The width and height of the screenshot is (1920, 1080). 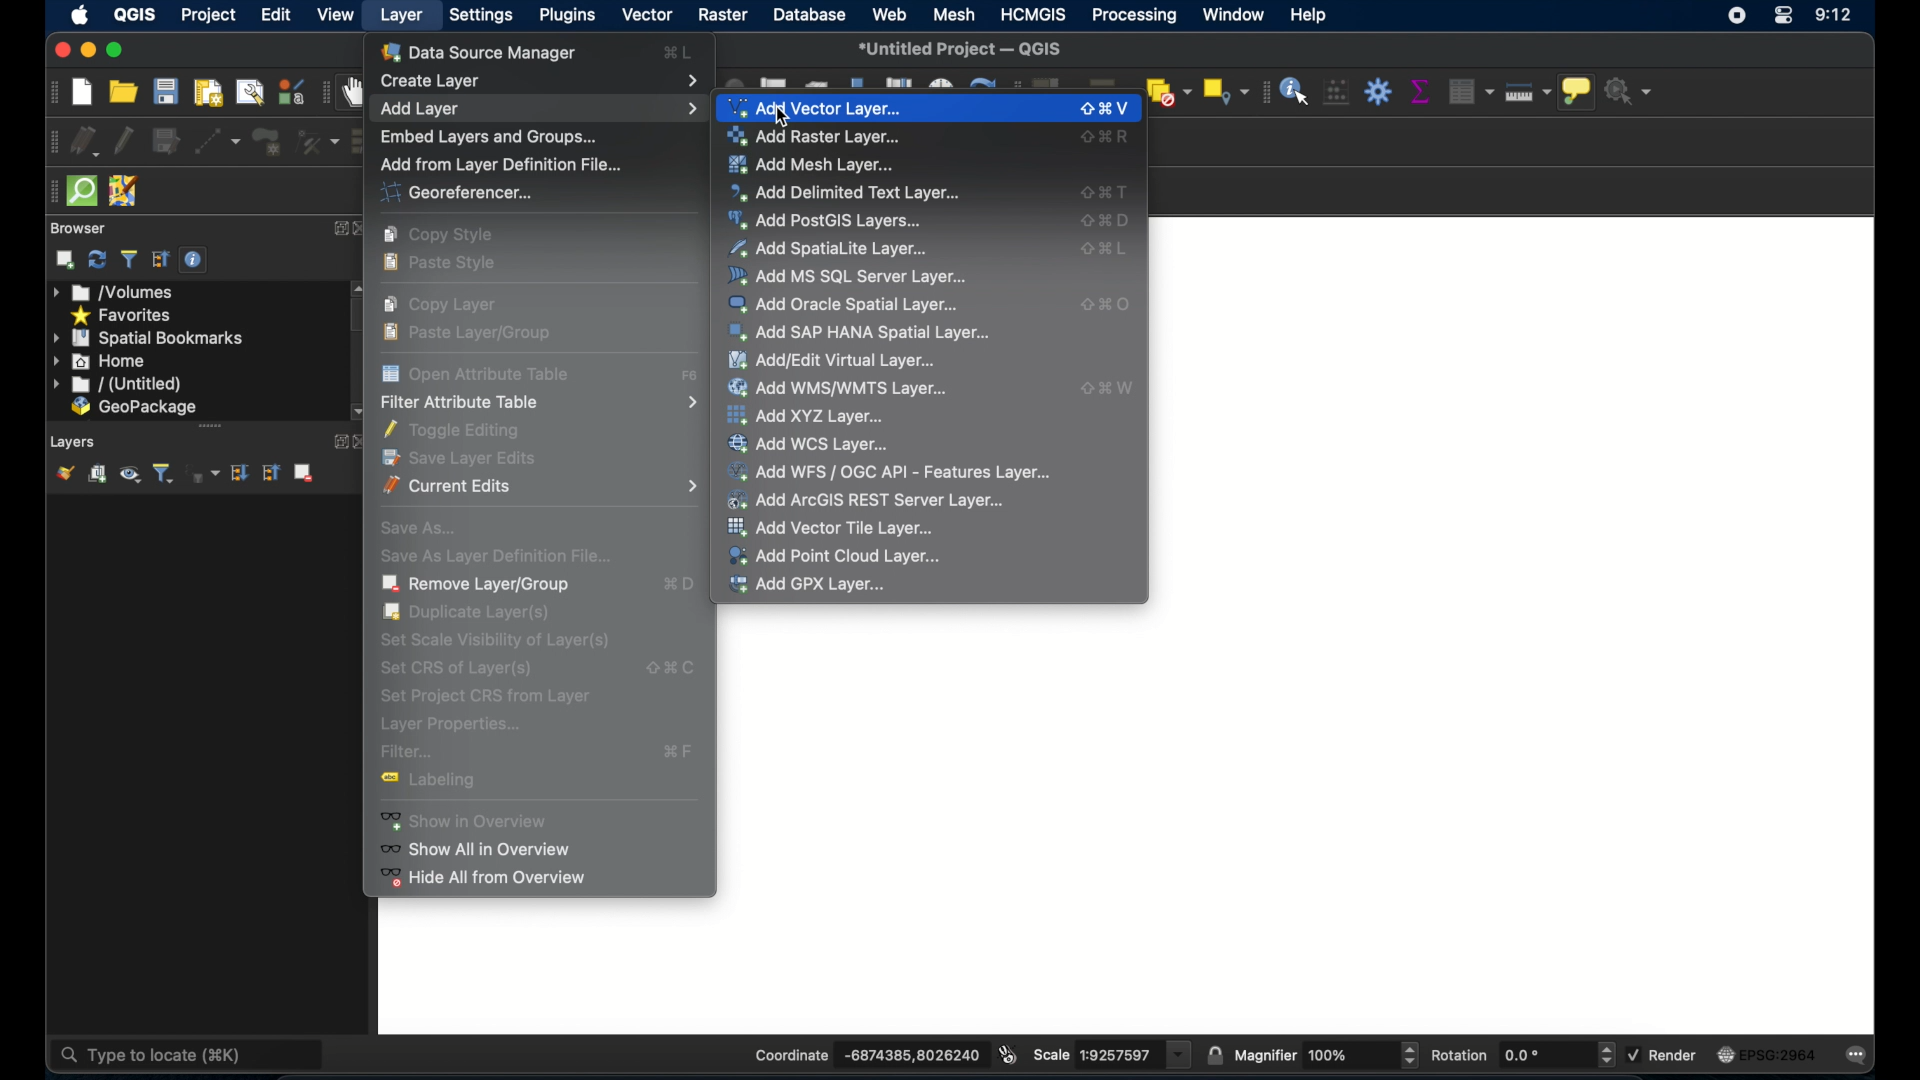 What do you see at coordinates (533, 820) in the screenshot?
I see `Show in overview` at bounding box center [533, 820].